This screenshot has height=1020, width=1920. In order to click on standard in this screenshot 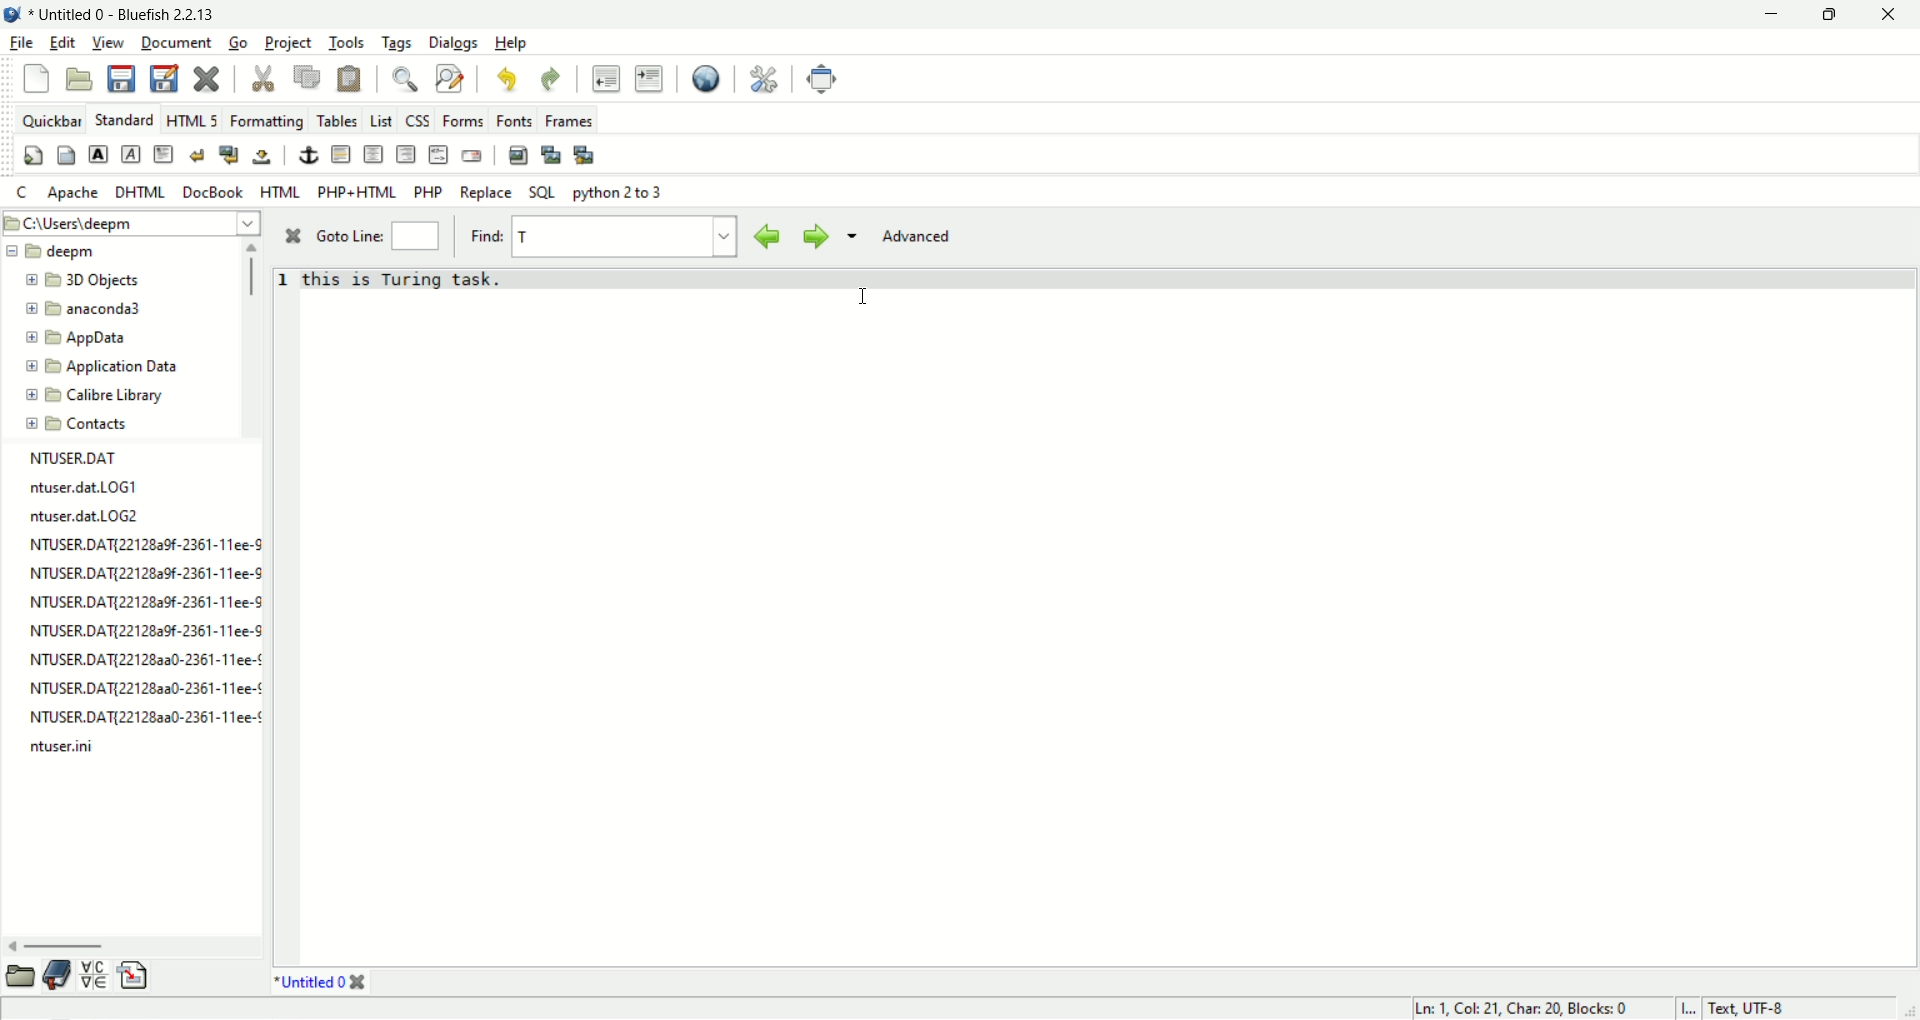, I will do `click(124, 118)`.